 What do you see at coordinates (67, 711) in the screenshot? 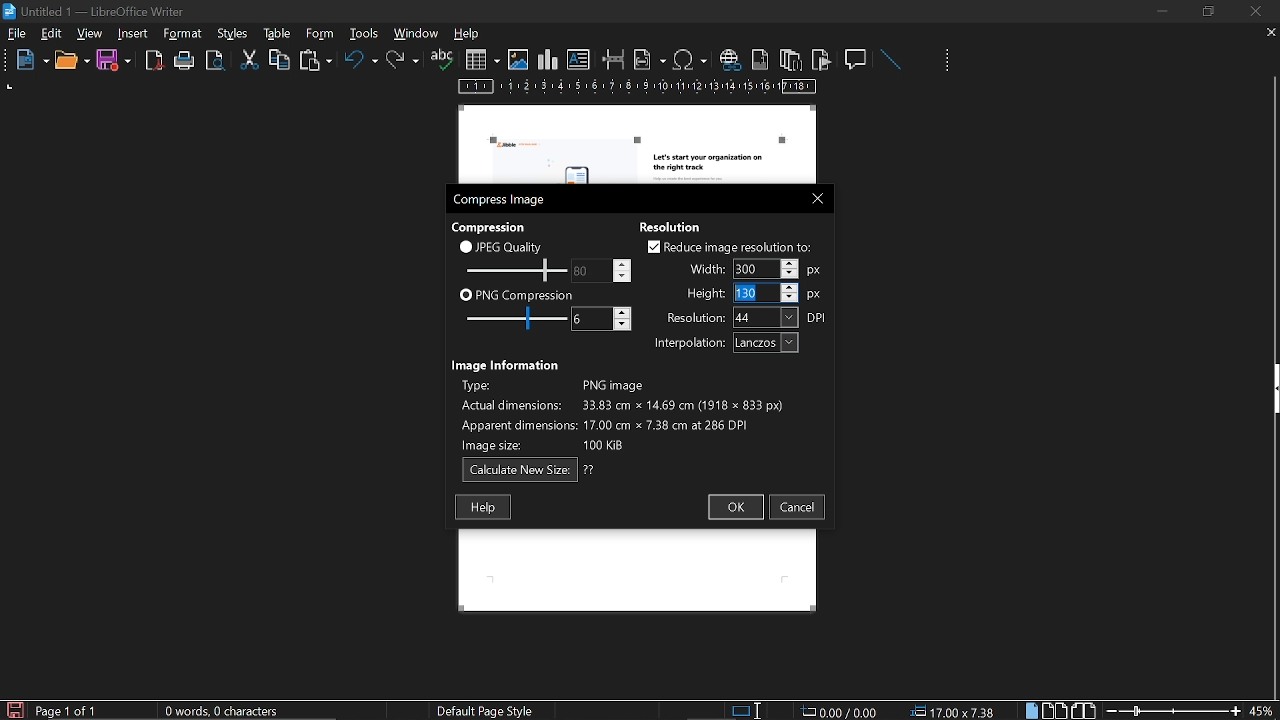
I see `current page` at bounding box center [67, 711].